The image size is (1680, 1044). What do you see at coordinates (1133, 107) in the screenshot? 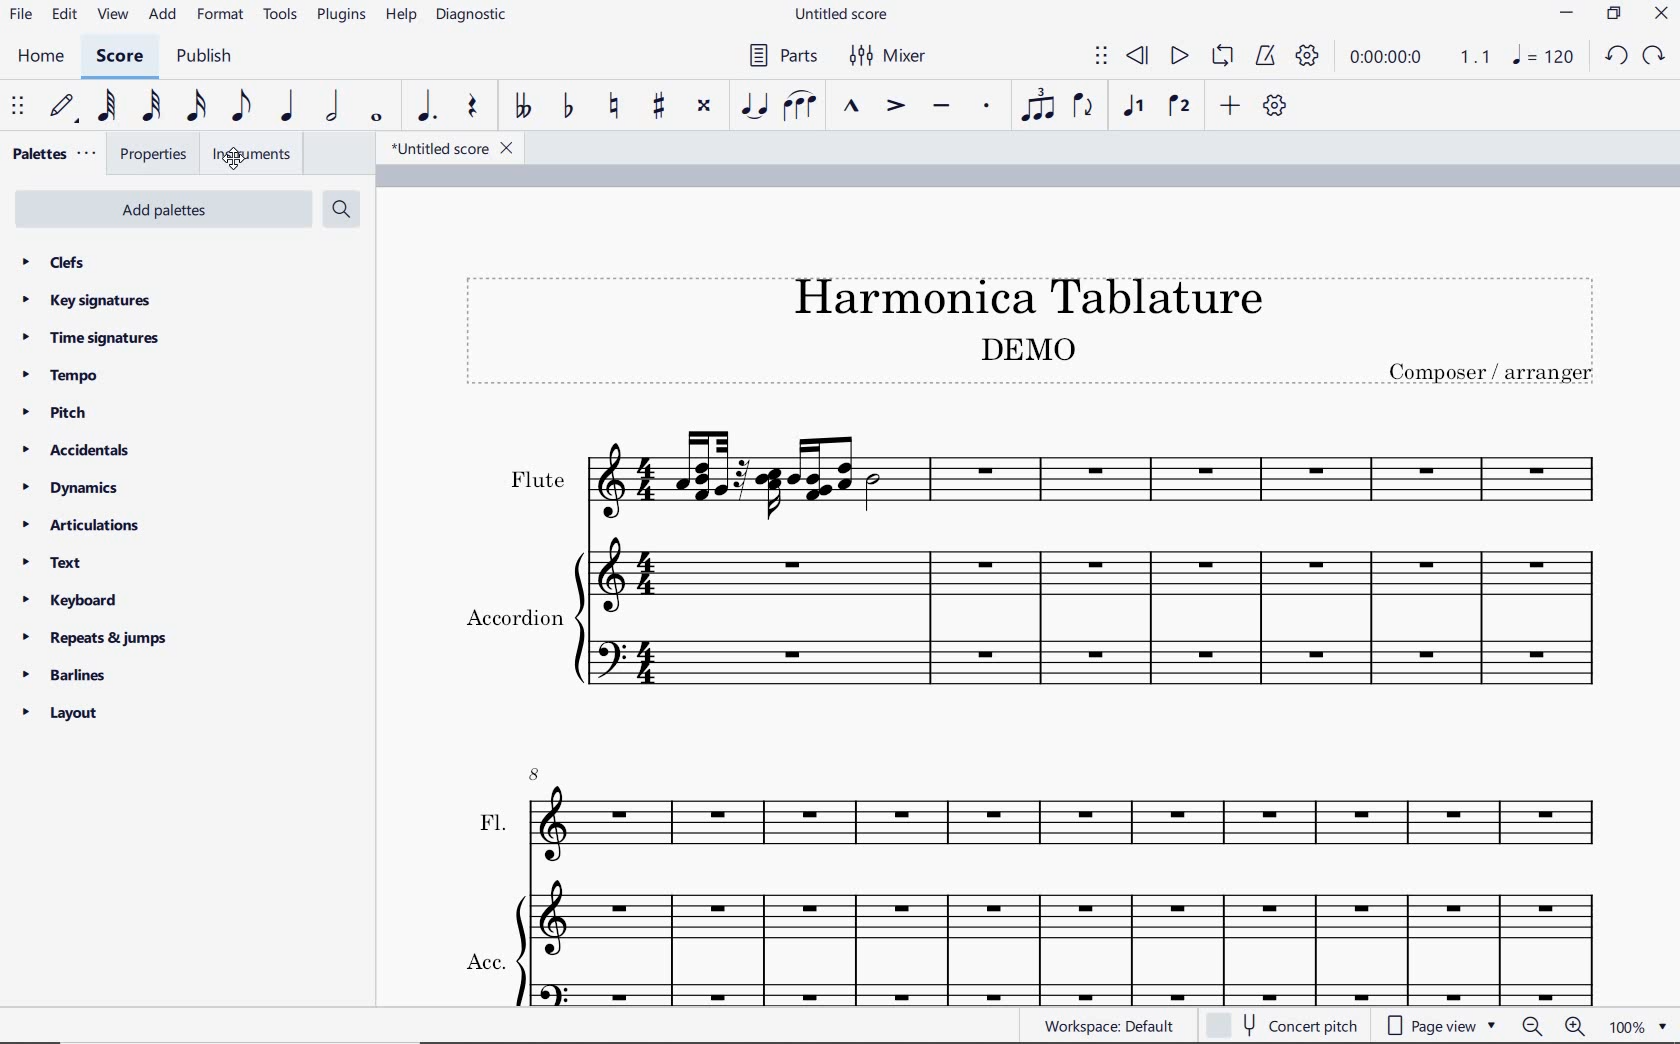
I see `voice1` at bounding box center [1133, 107].